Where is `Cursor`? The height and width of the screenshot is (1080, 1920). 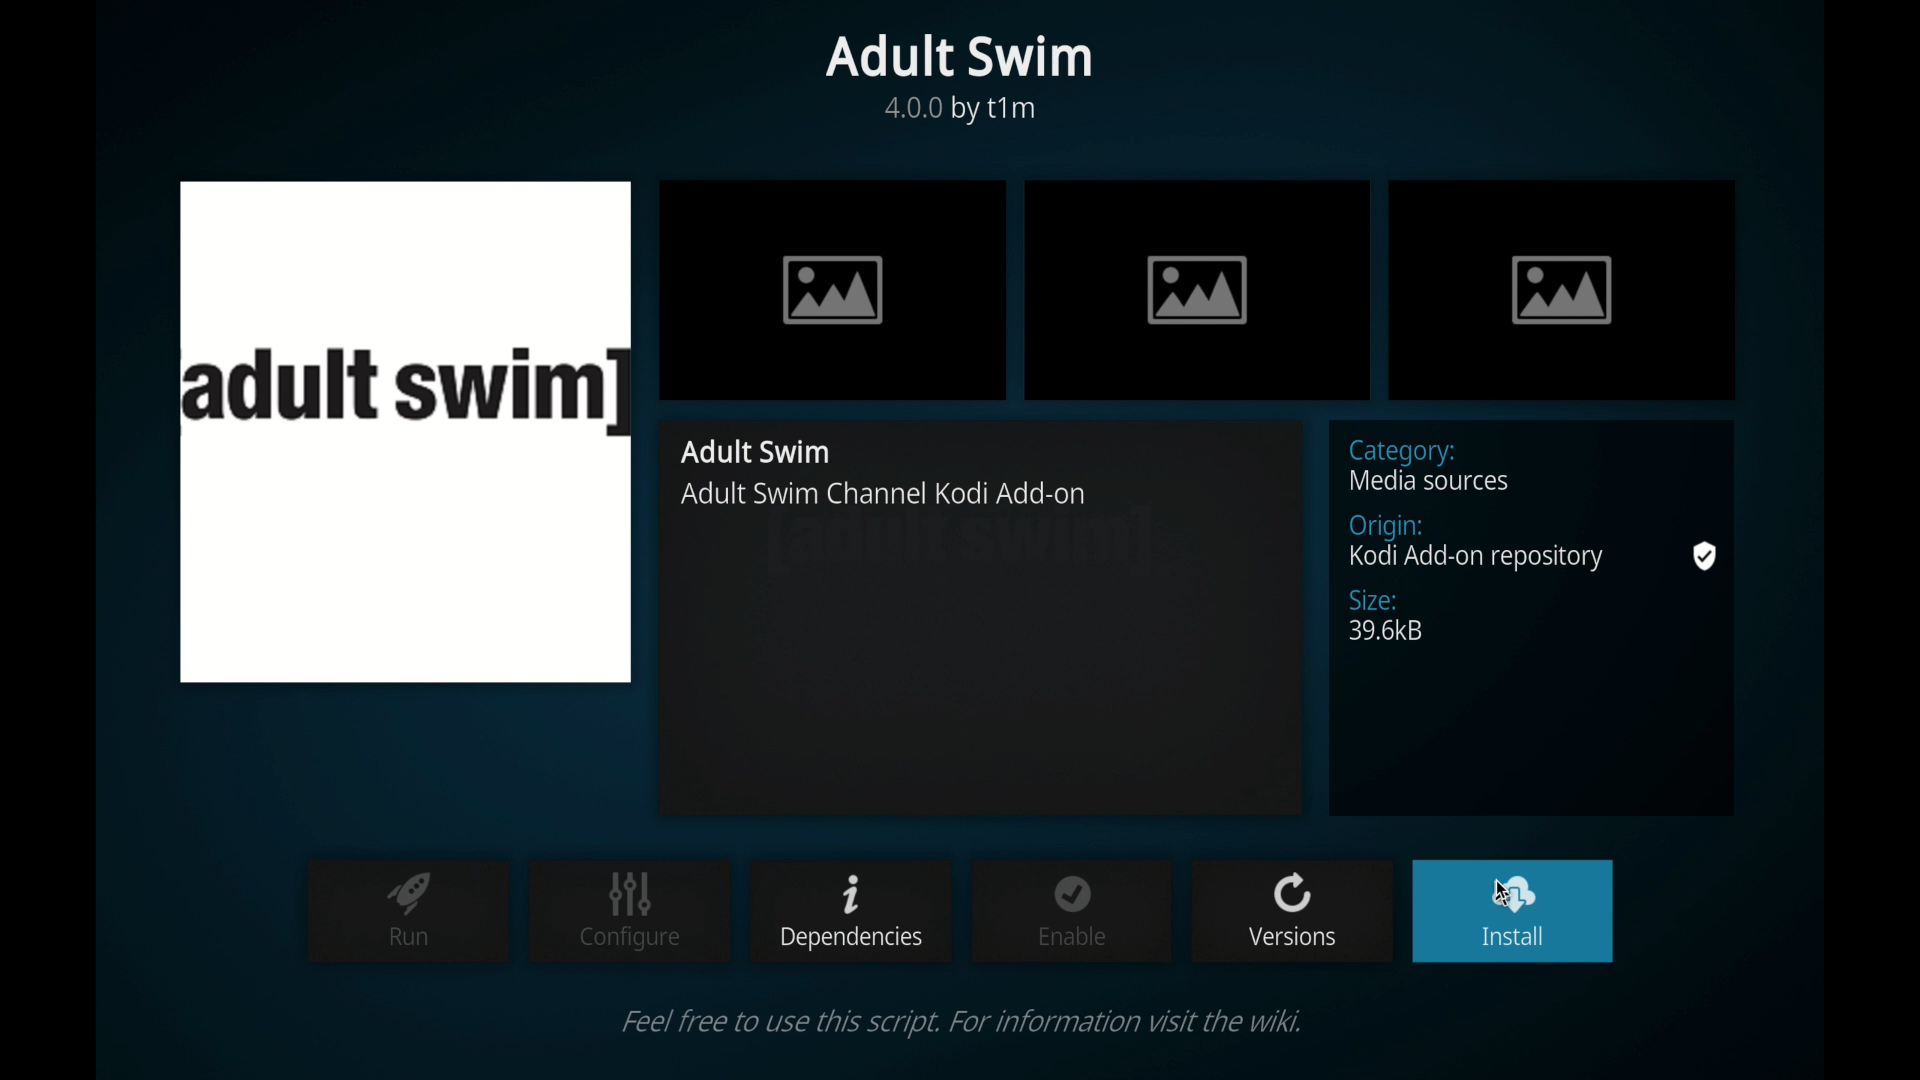 Cursor is located at coordinates (1510, 901).